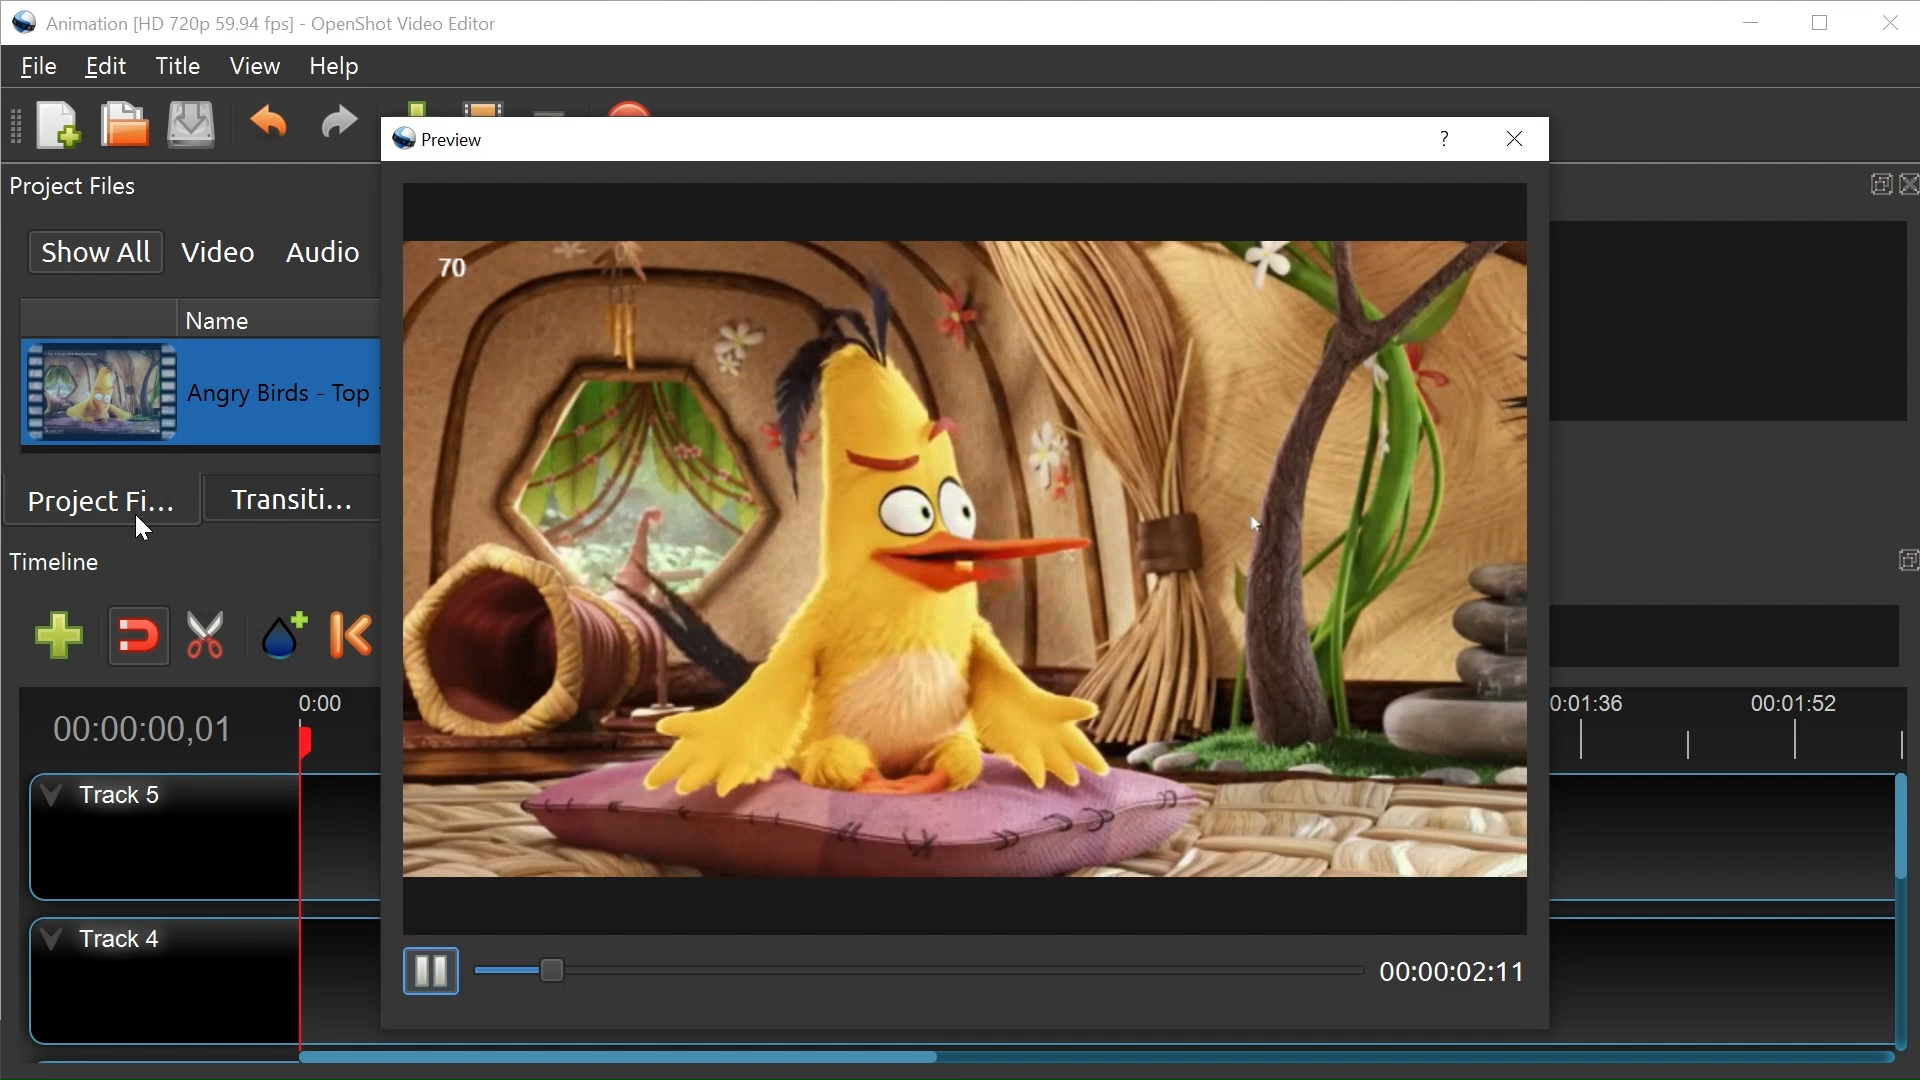  What do you see at coordinates (150, 527) in the screenshot?
I see `cursor` at bounding box center [150, 527].